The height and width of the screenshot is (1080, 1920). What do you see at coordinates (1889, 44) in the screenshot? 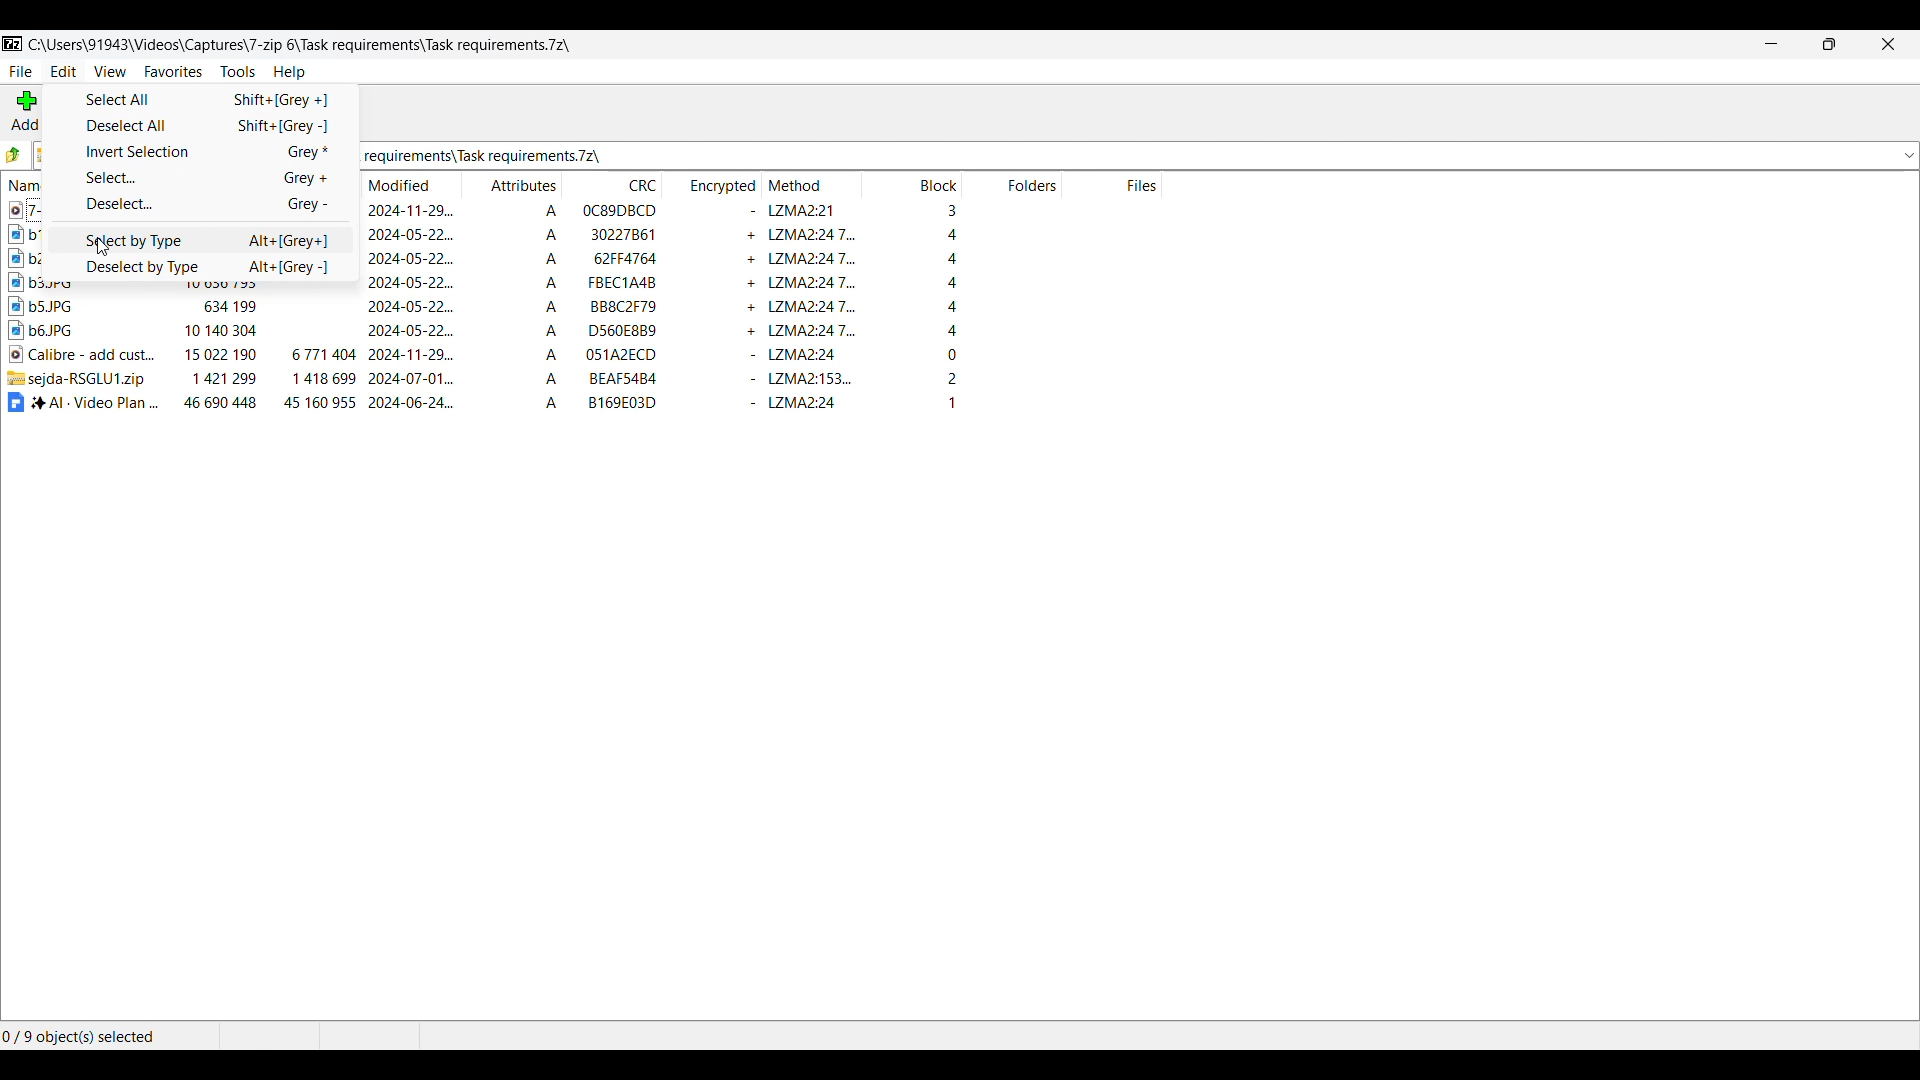
I see `Close interface` at bounding box center [1889, 44].